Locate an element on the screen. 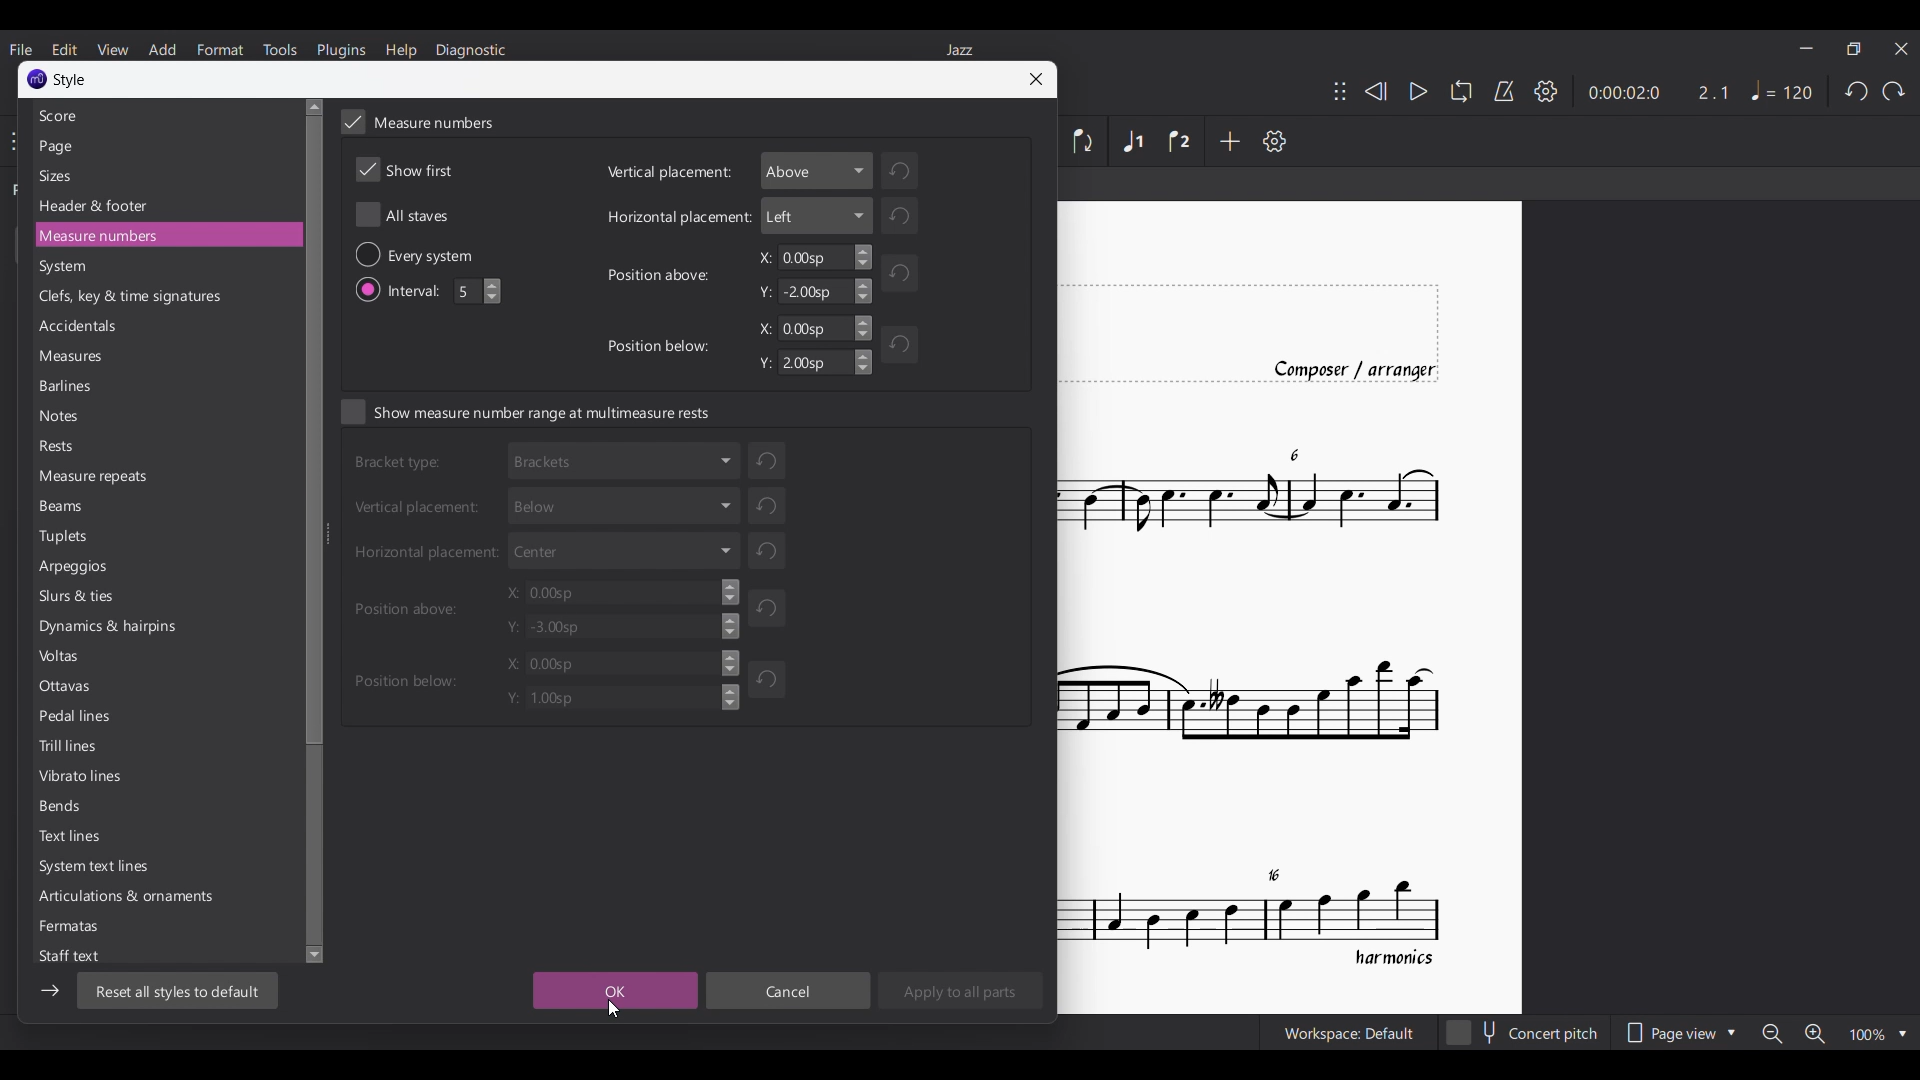  View menu is located at coordinates (112, 49).